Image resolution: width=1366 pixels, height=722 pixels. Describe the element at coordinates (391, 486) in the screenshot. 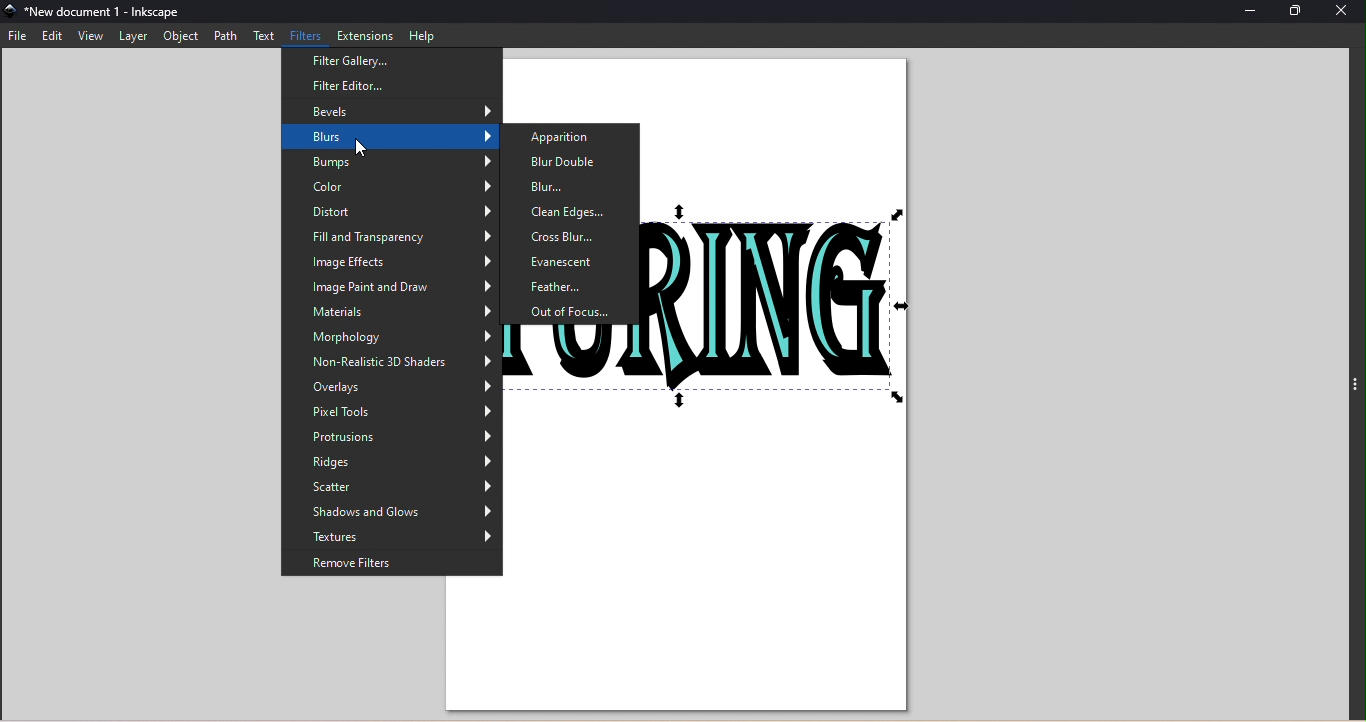

I see `Scatter` at that location.